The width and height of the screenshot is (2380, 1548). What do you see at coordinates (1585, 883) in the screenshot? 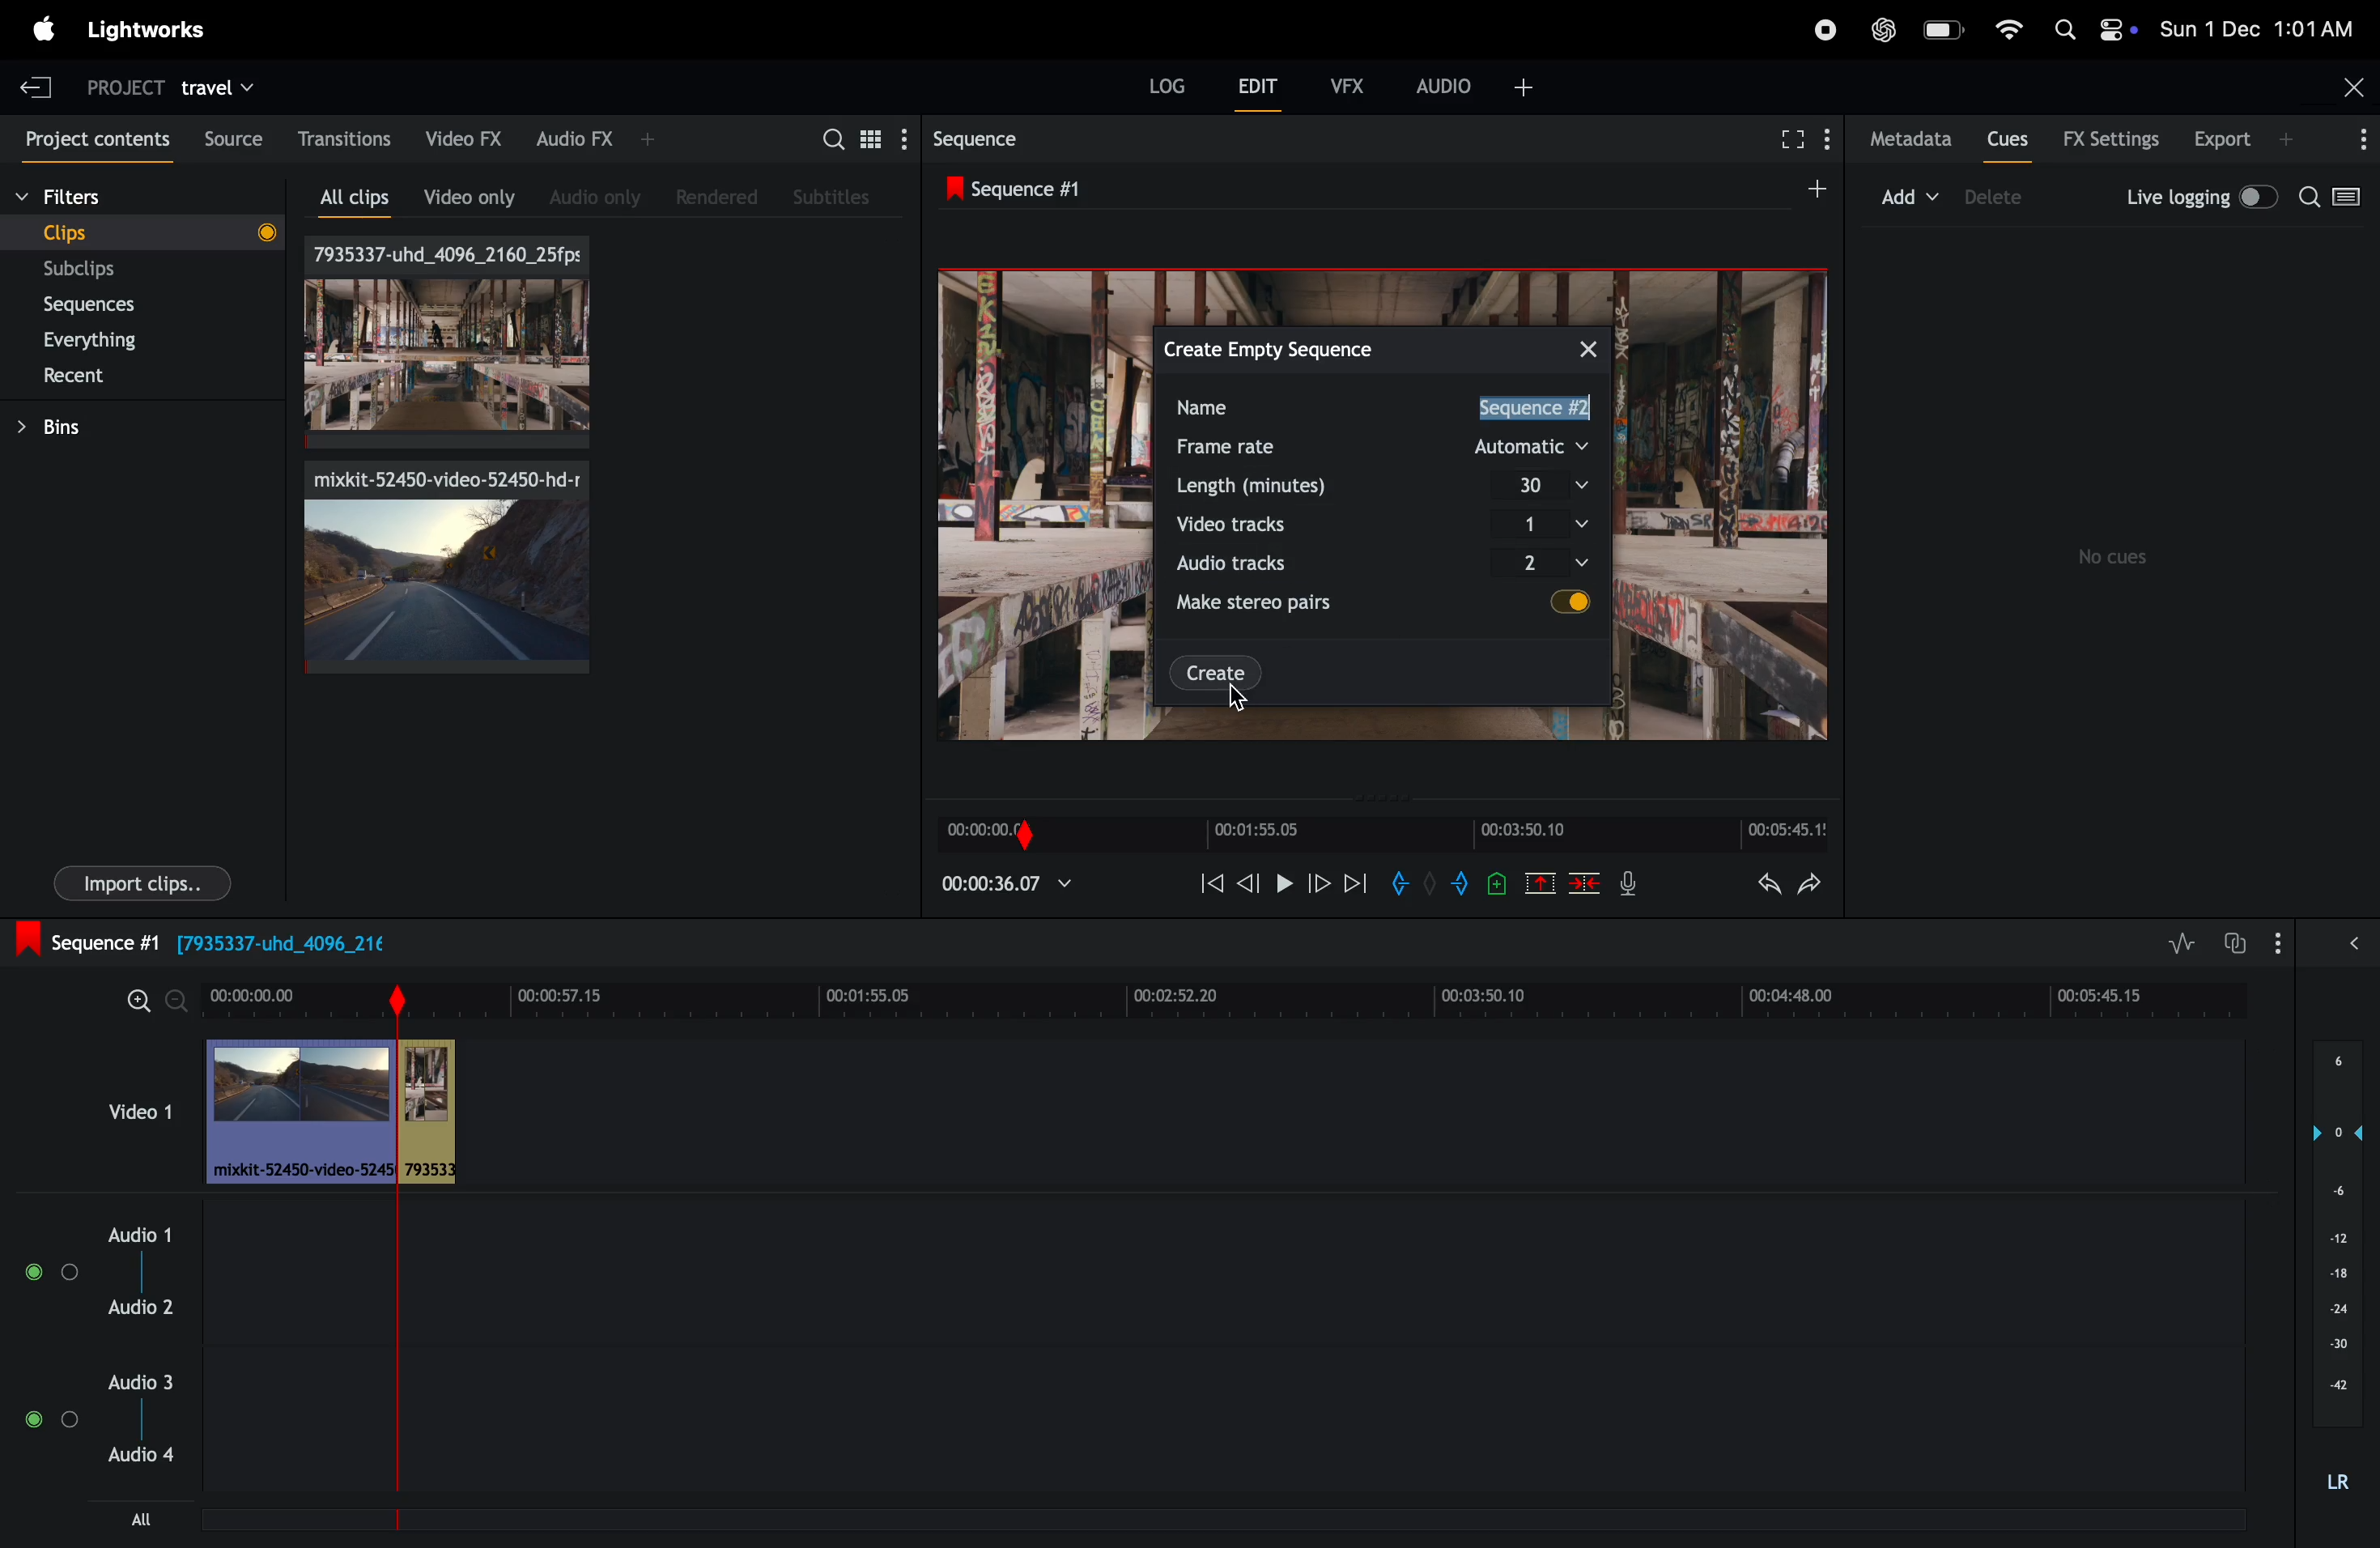
I see `delete clps` at bounding box center [1585, 883].